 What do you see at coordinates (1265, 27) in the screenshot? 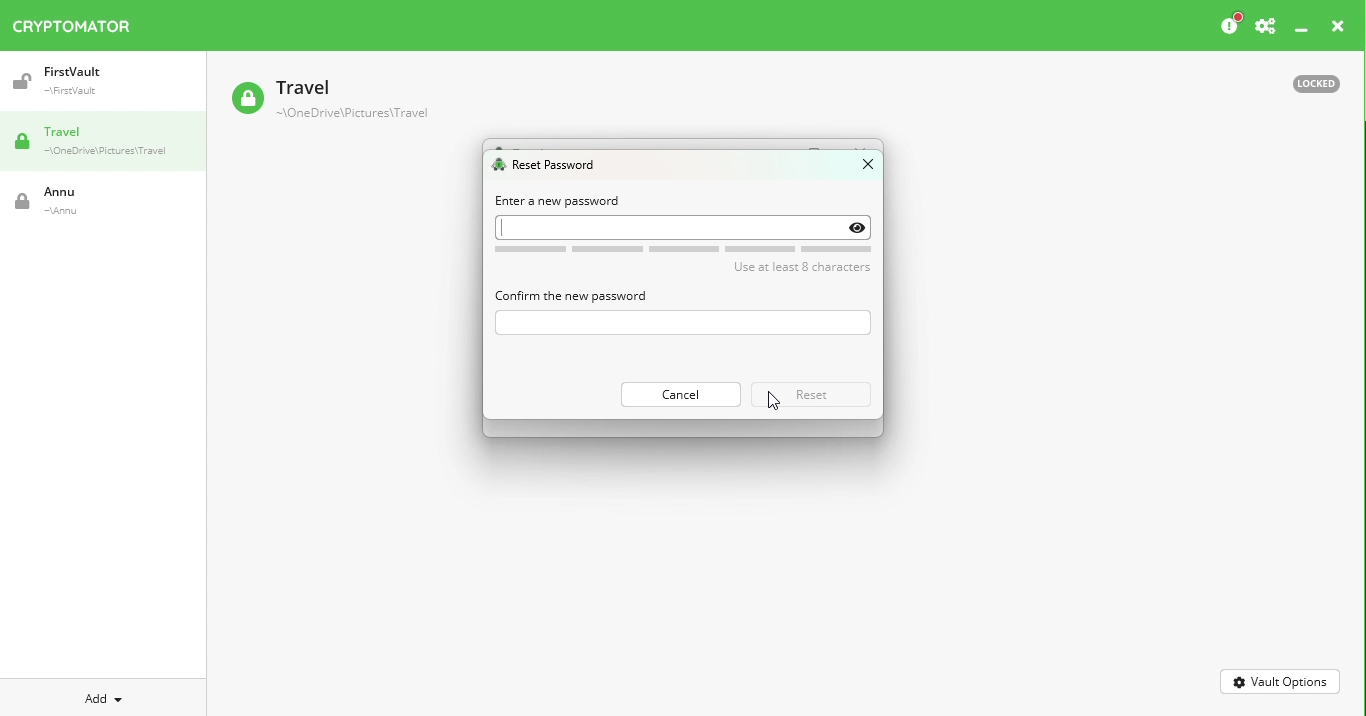
I see `Preferences` at bounding box center [1265, 27].